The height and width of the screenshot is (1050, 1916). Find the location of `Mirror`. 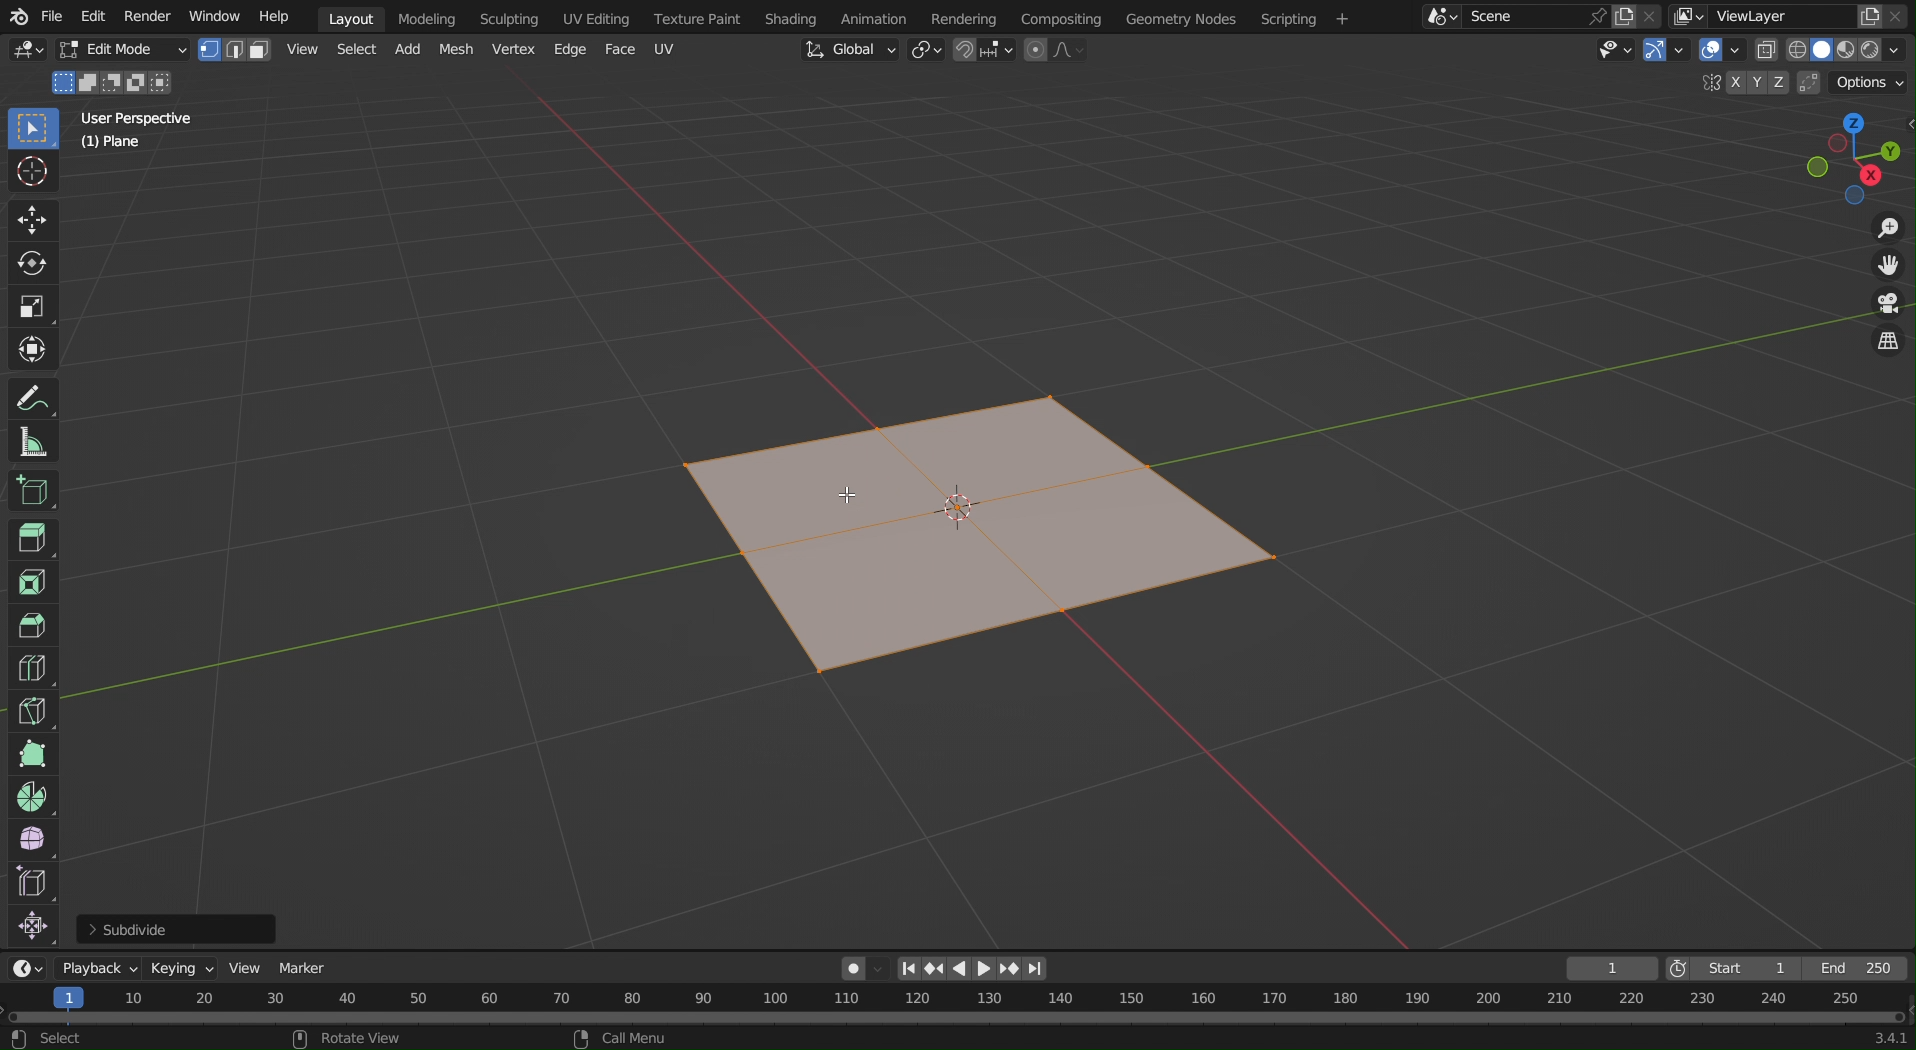

Mirror is located at coordinates (1707, 84).